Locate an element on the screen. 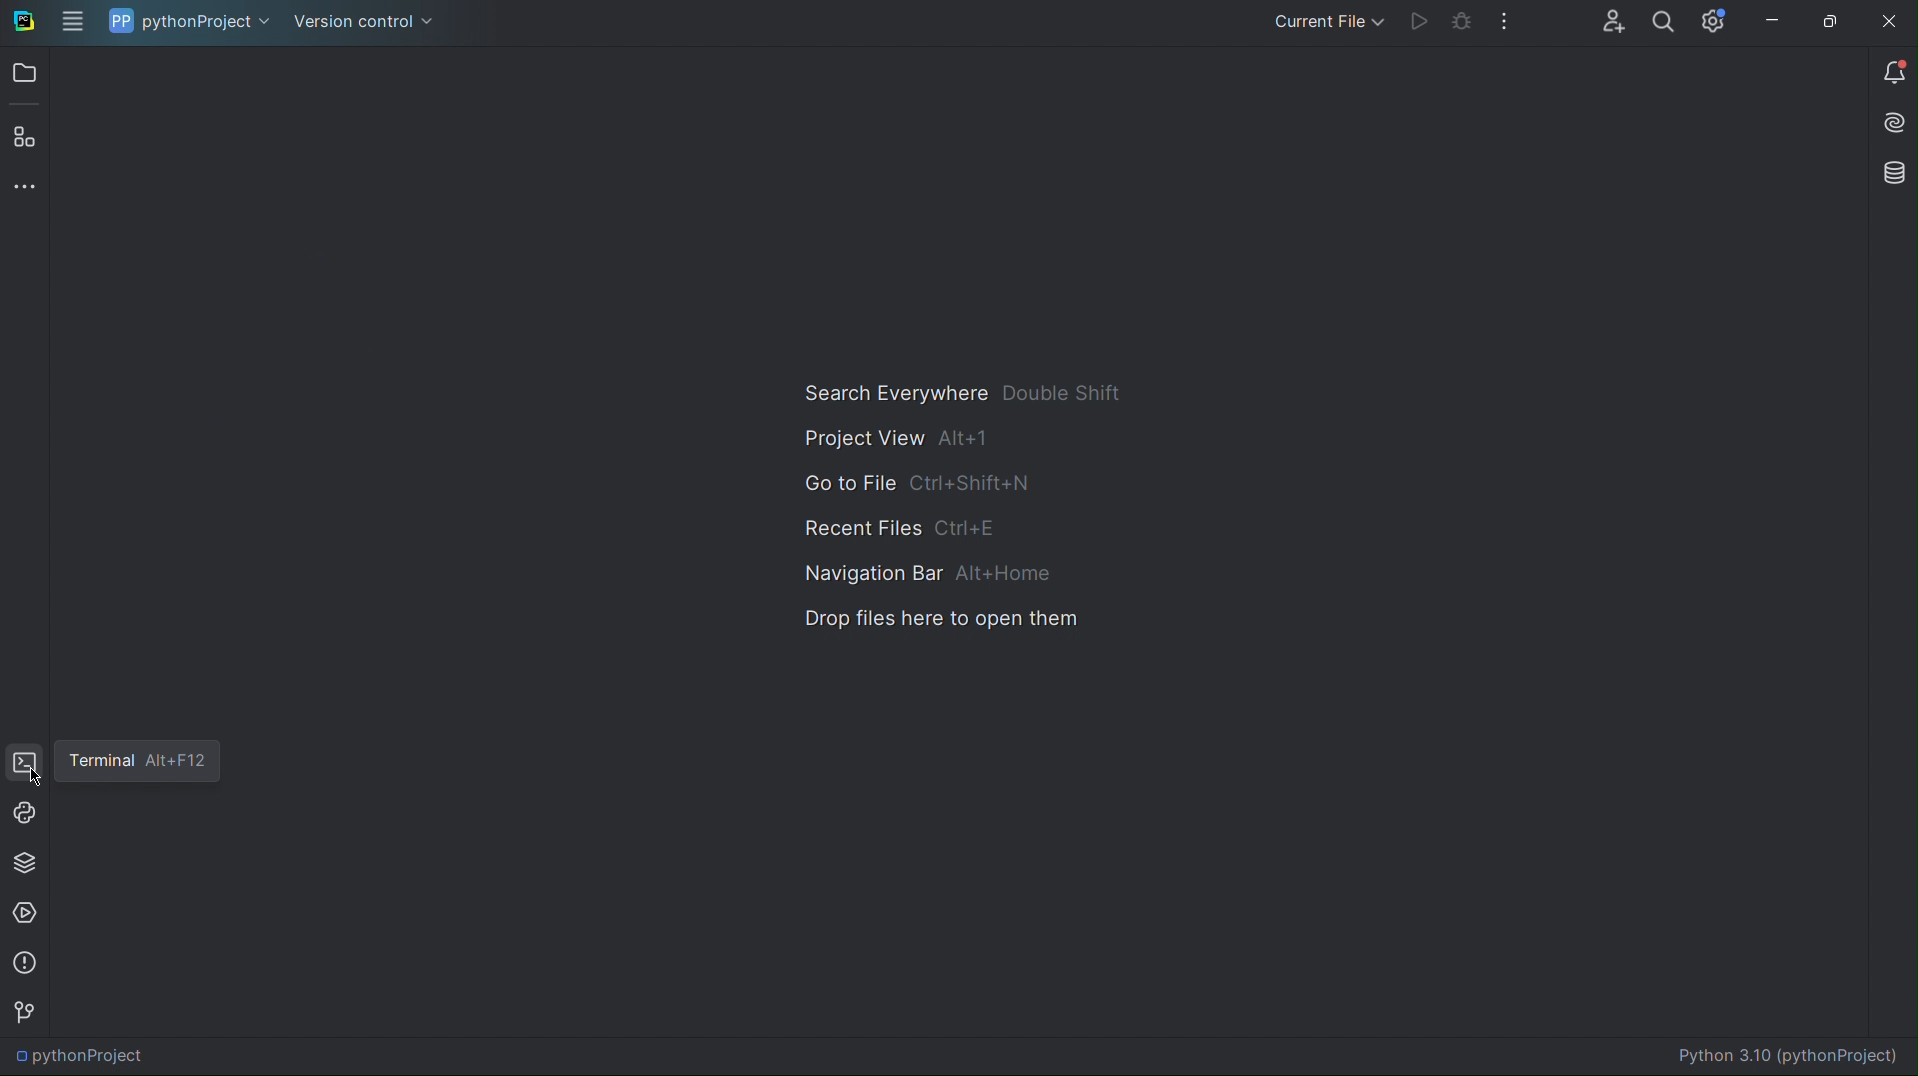 Image resolution: width=1918 pixels, height=1076 pixels. Search Everywhere is located at coordinates (966, 387).